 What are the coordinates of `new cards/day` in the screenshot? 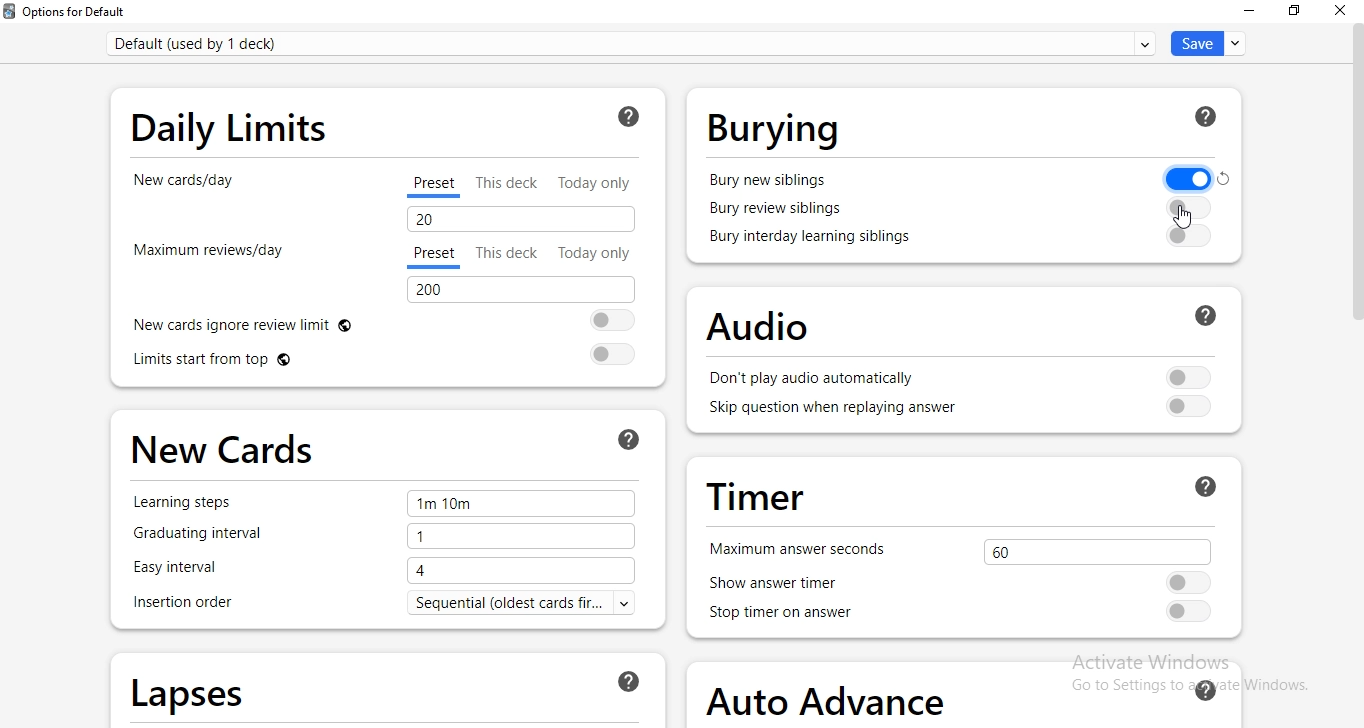 It's located at (186, 189).